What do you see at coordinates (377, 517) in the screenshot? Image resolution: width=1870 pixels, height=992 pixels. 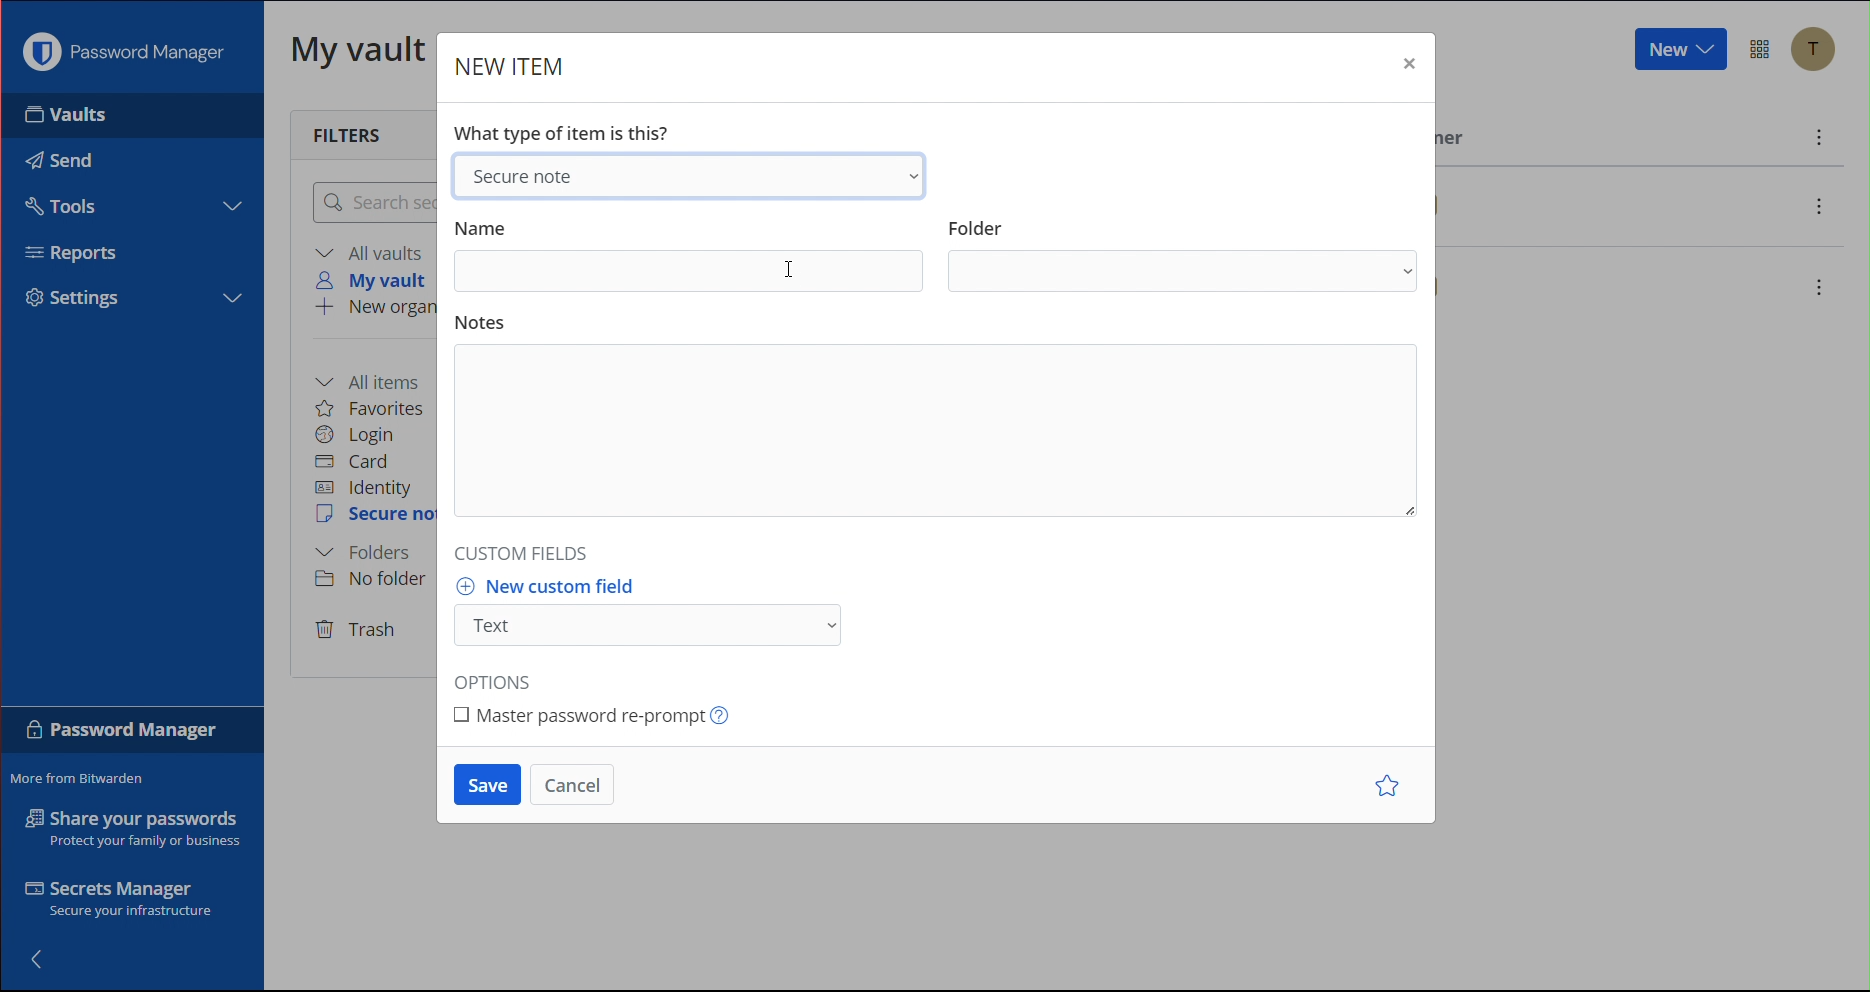 I see `Secure note` at bounding box center [377, 517].